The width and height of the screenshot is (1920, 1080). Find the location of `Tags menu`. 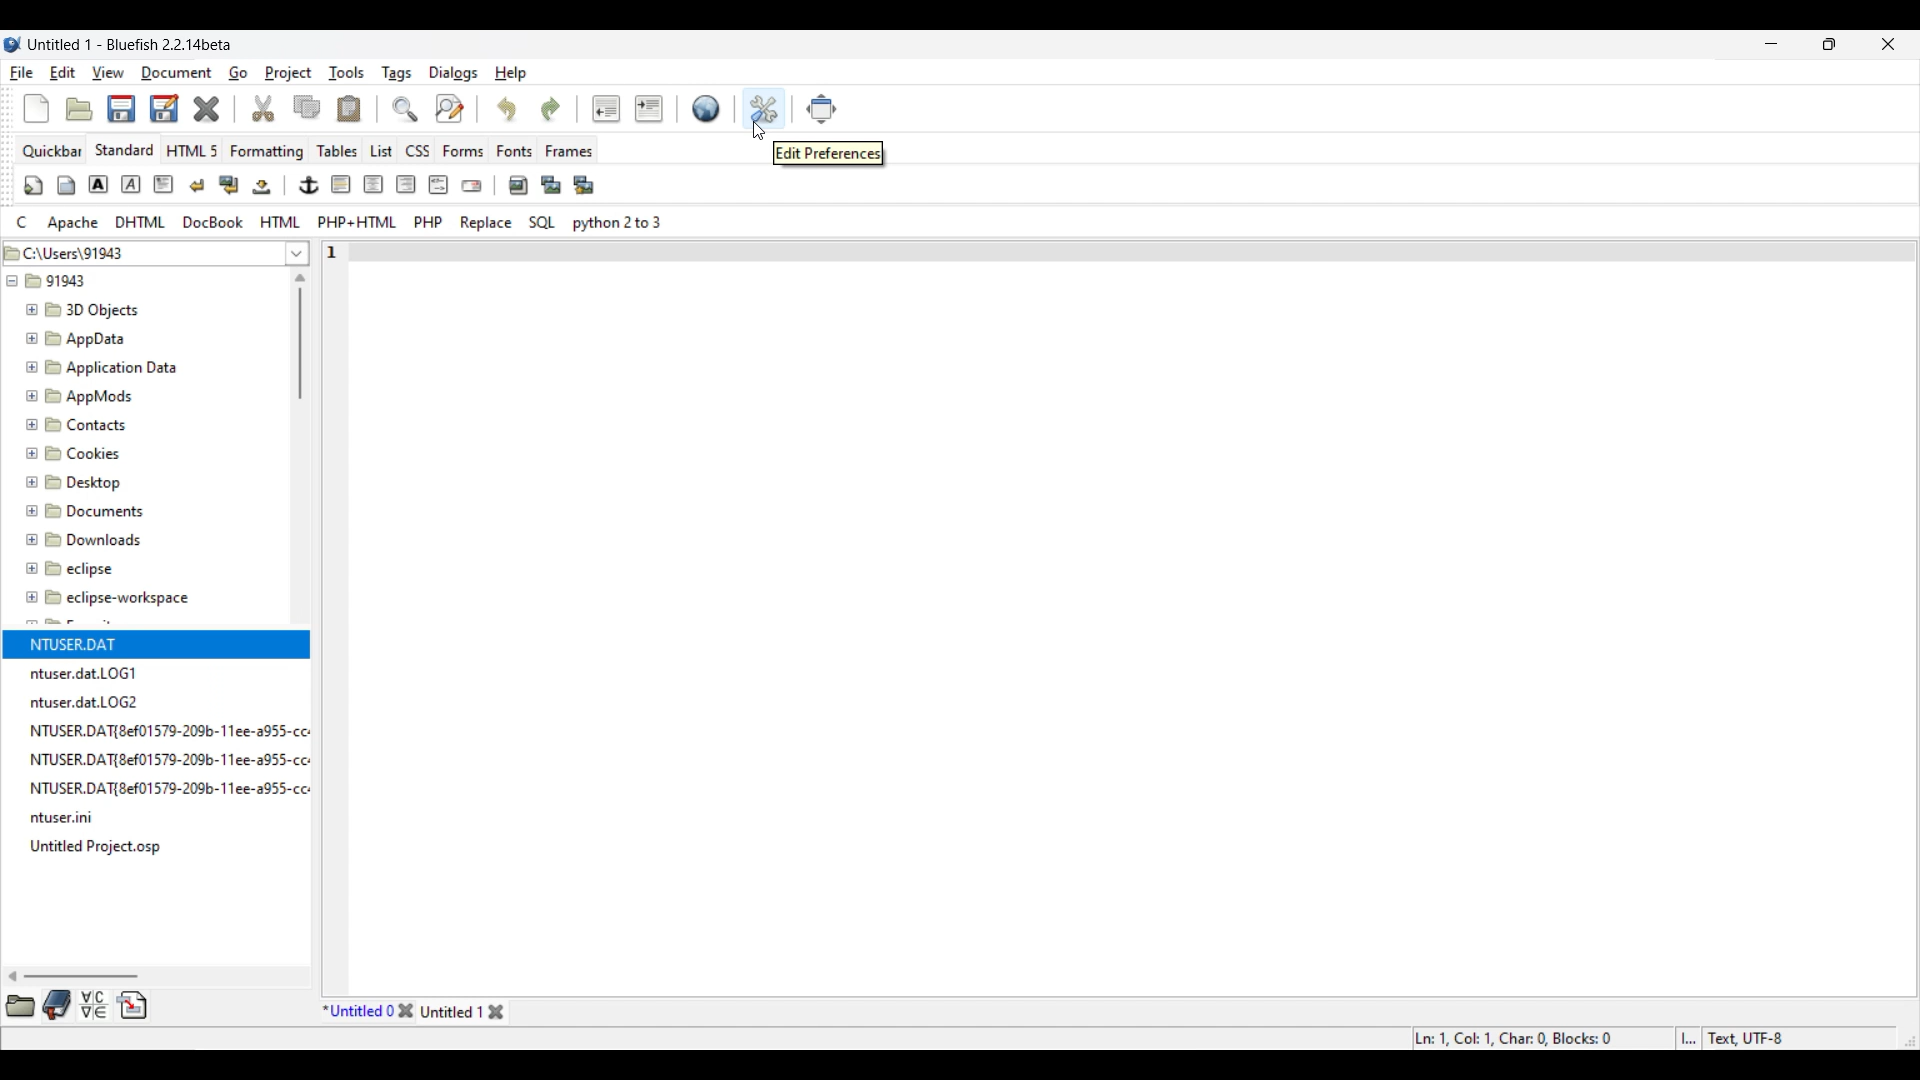

Tags menu is located at coordinates (396, 74).